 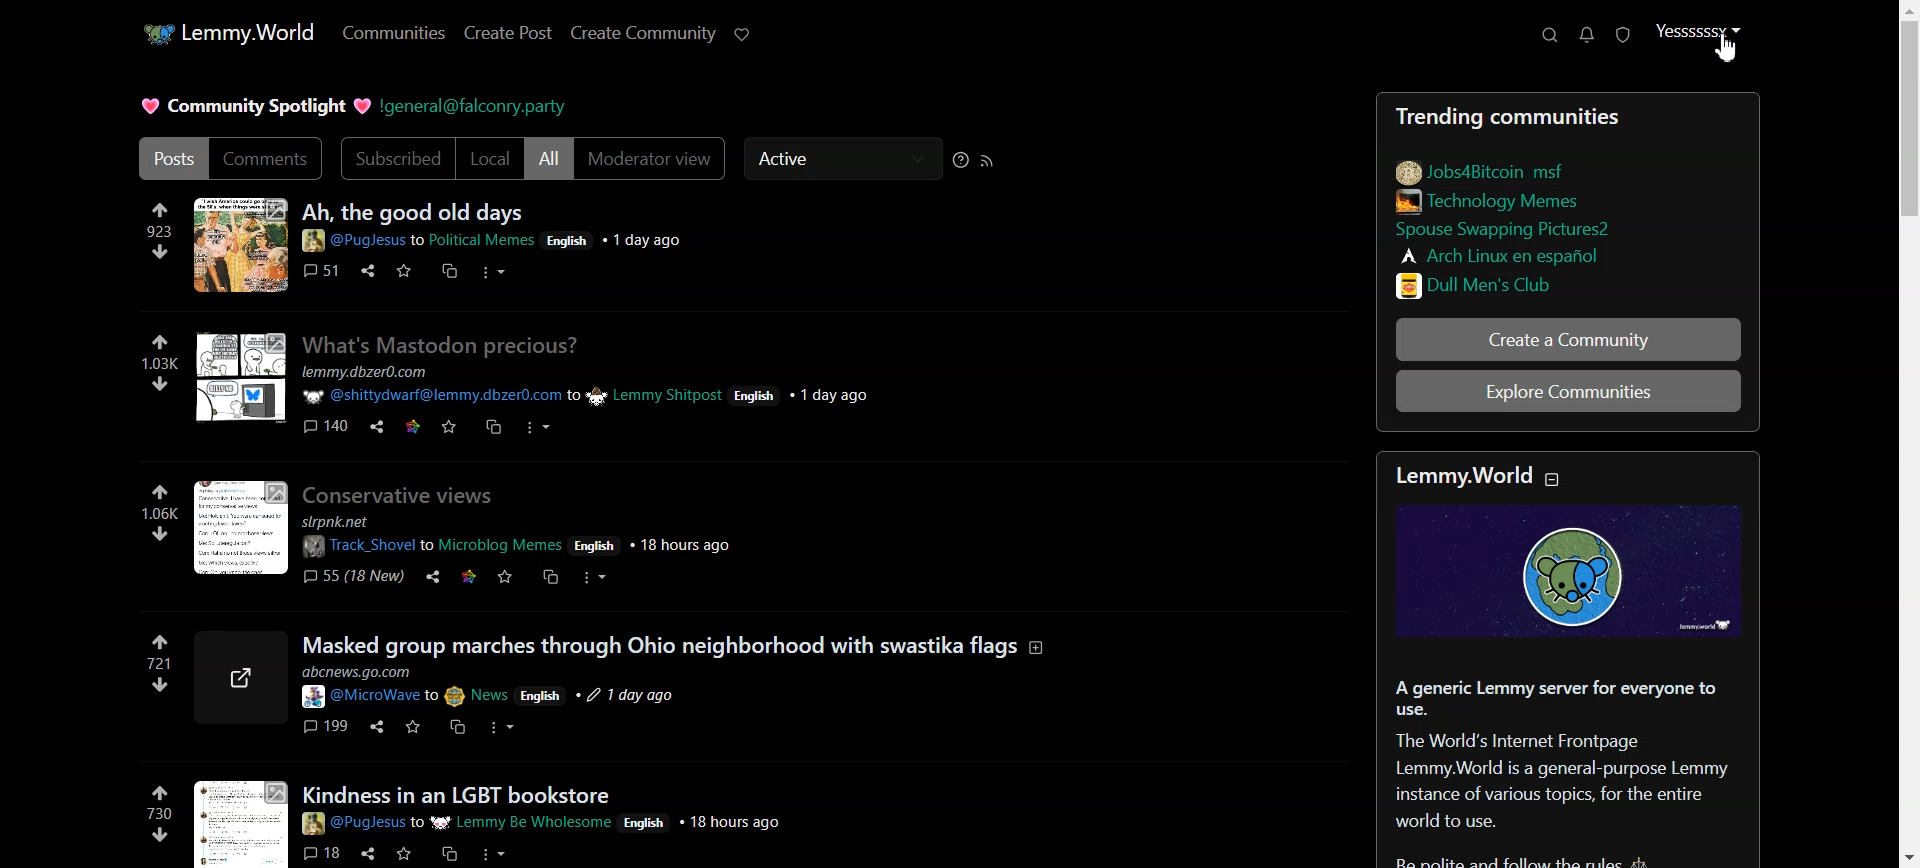 What do you see at coordinates (961, 160) in the screenshot?
I see `Community help` at bounding box center [961, 160].